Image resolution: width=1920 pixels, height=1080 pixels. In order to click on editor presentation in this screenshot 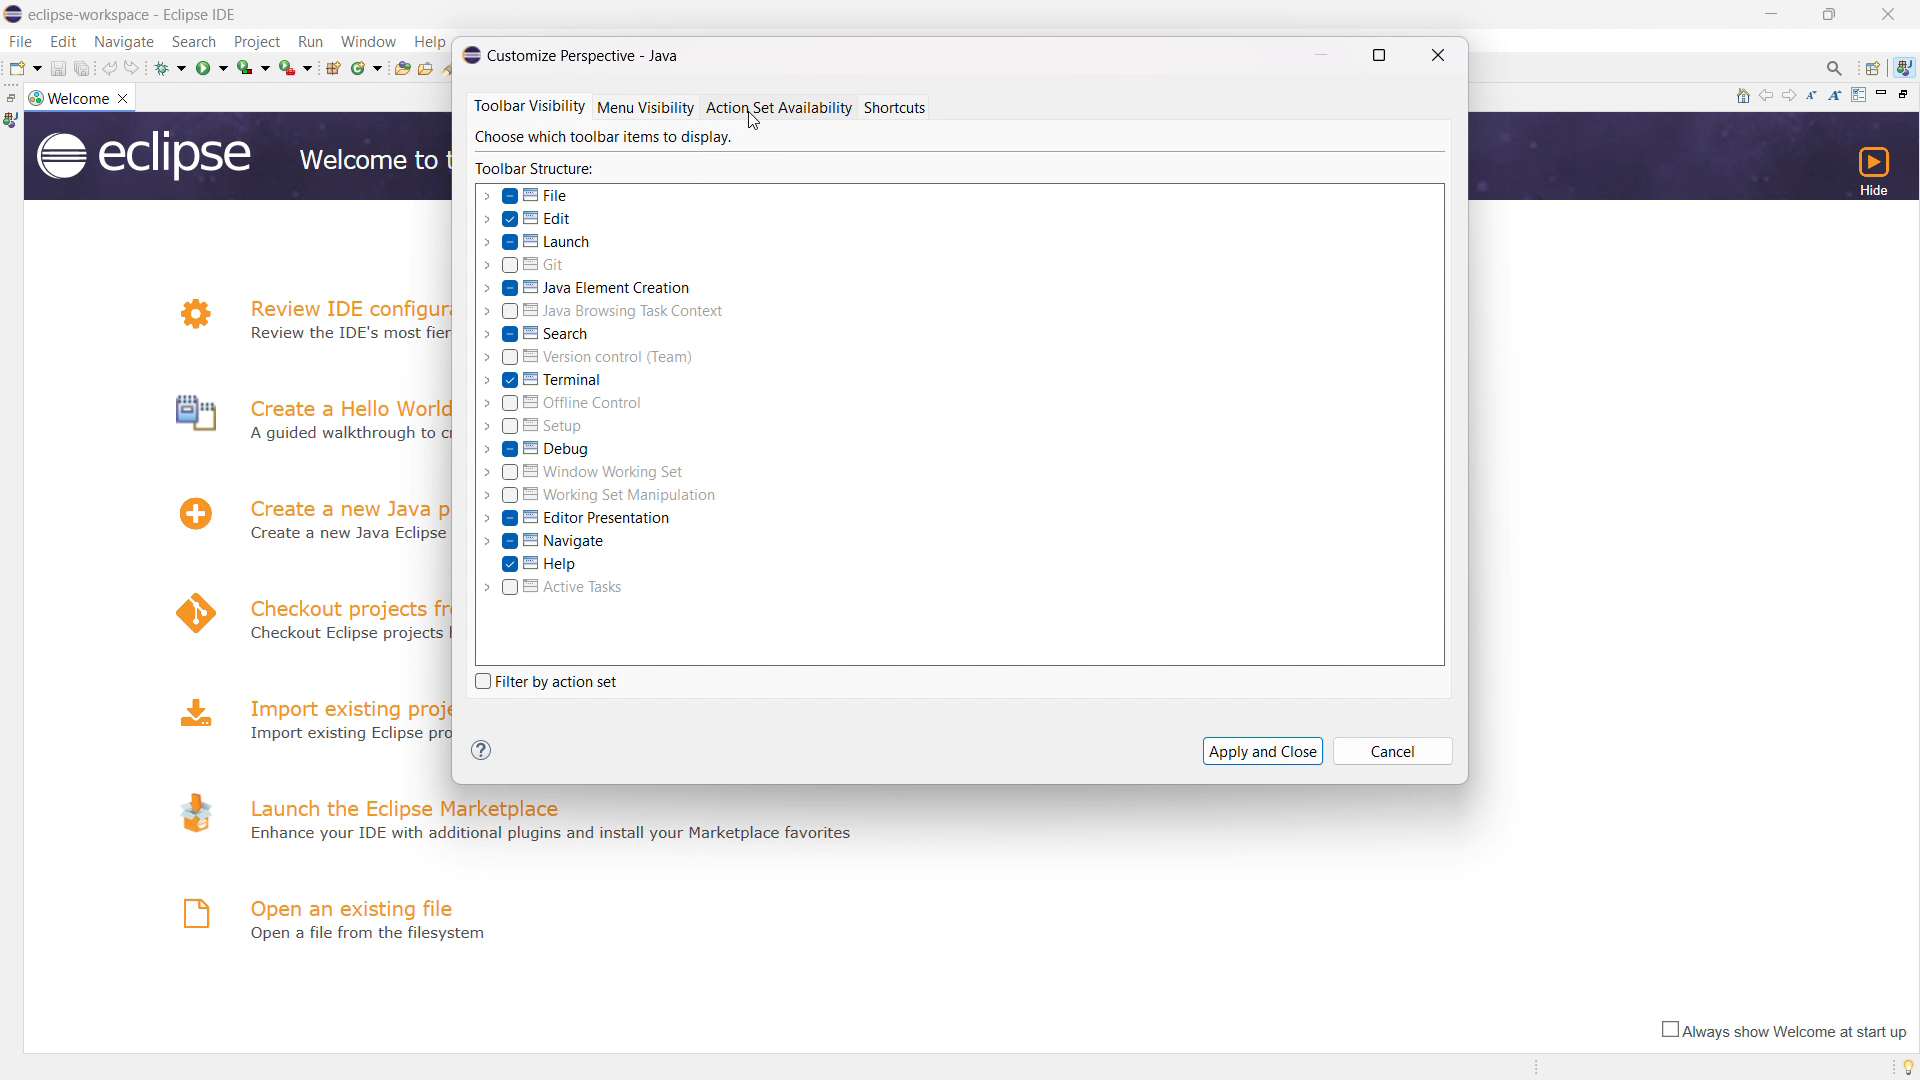, I will do `click(575, 518)`.